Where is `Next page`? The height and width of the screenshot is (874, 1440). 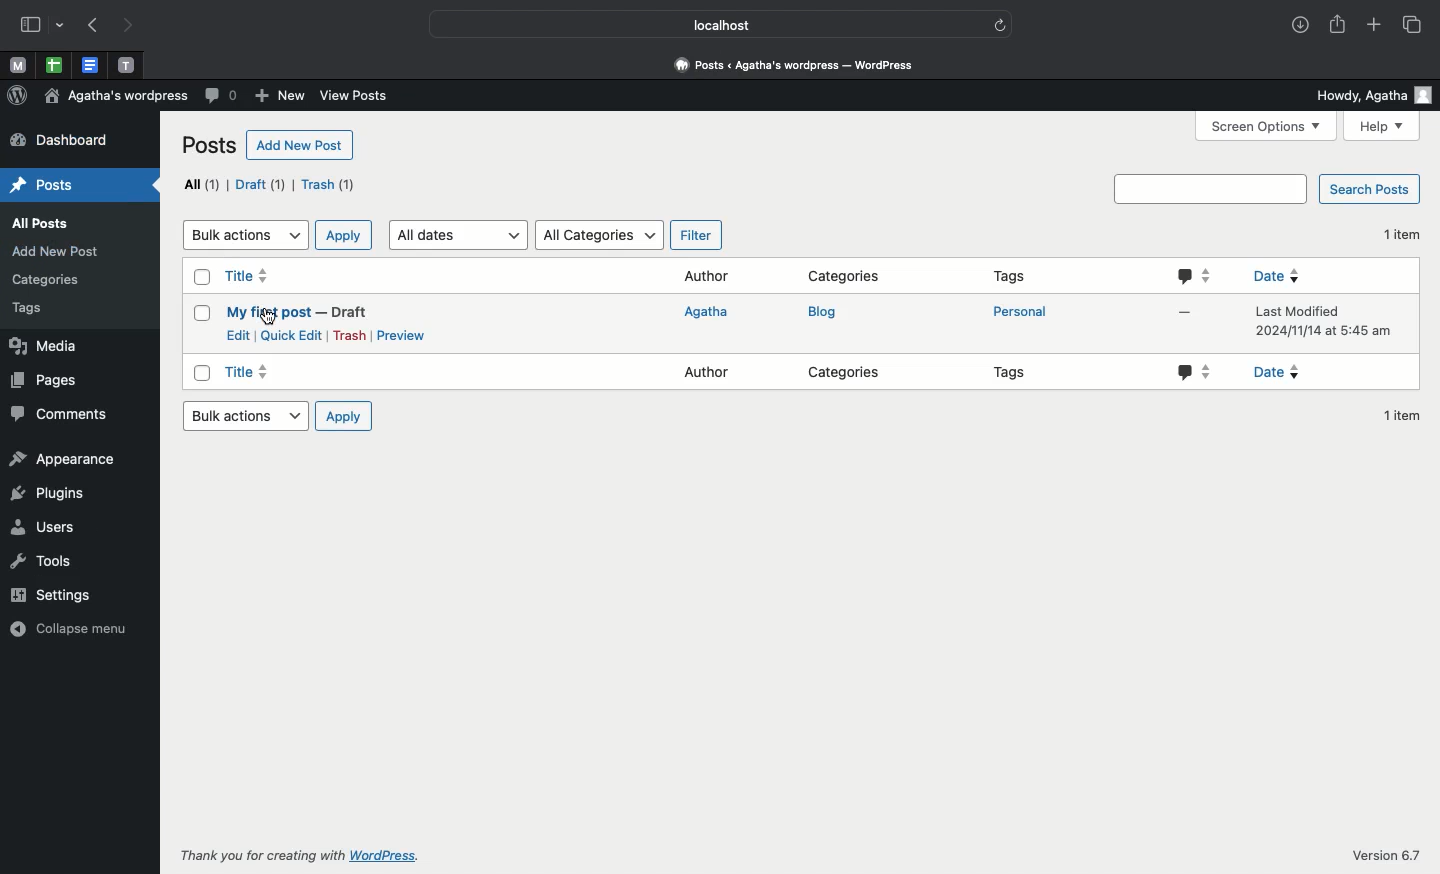 Next page is located at coordinates (134, 26).